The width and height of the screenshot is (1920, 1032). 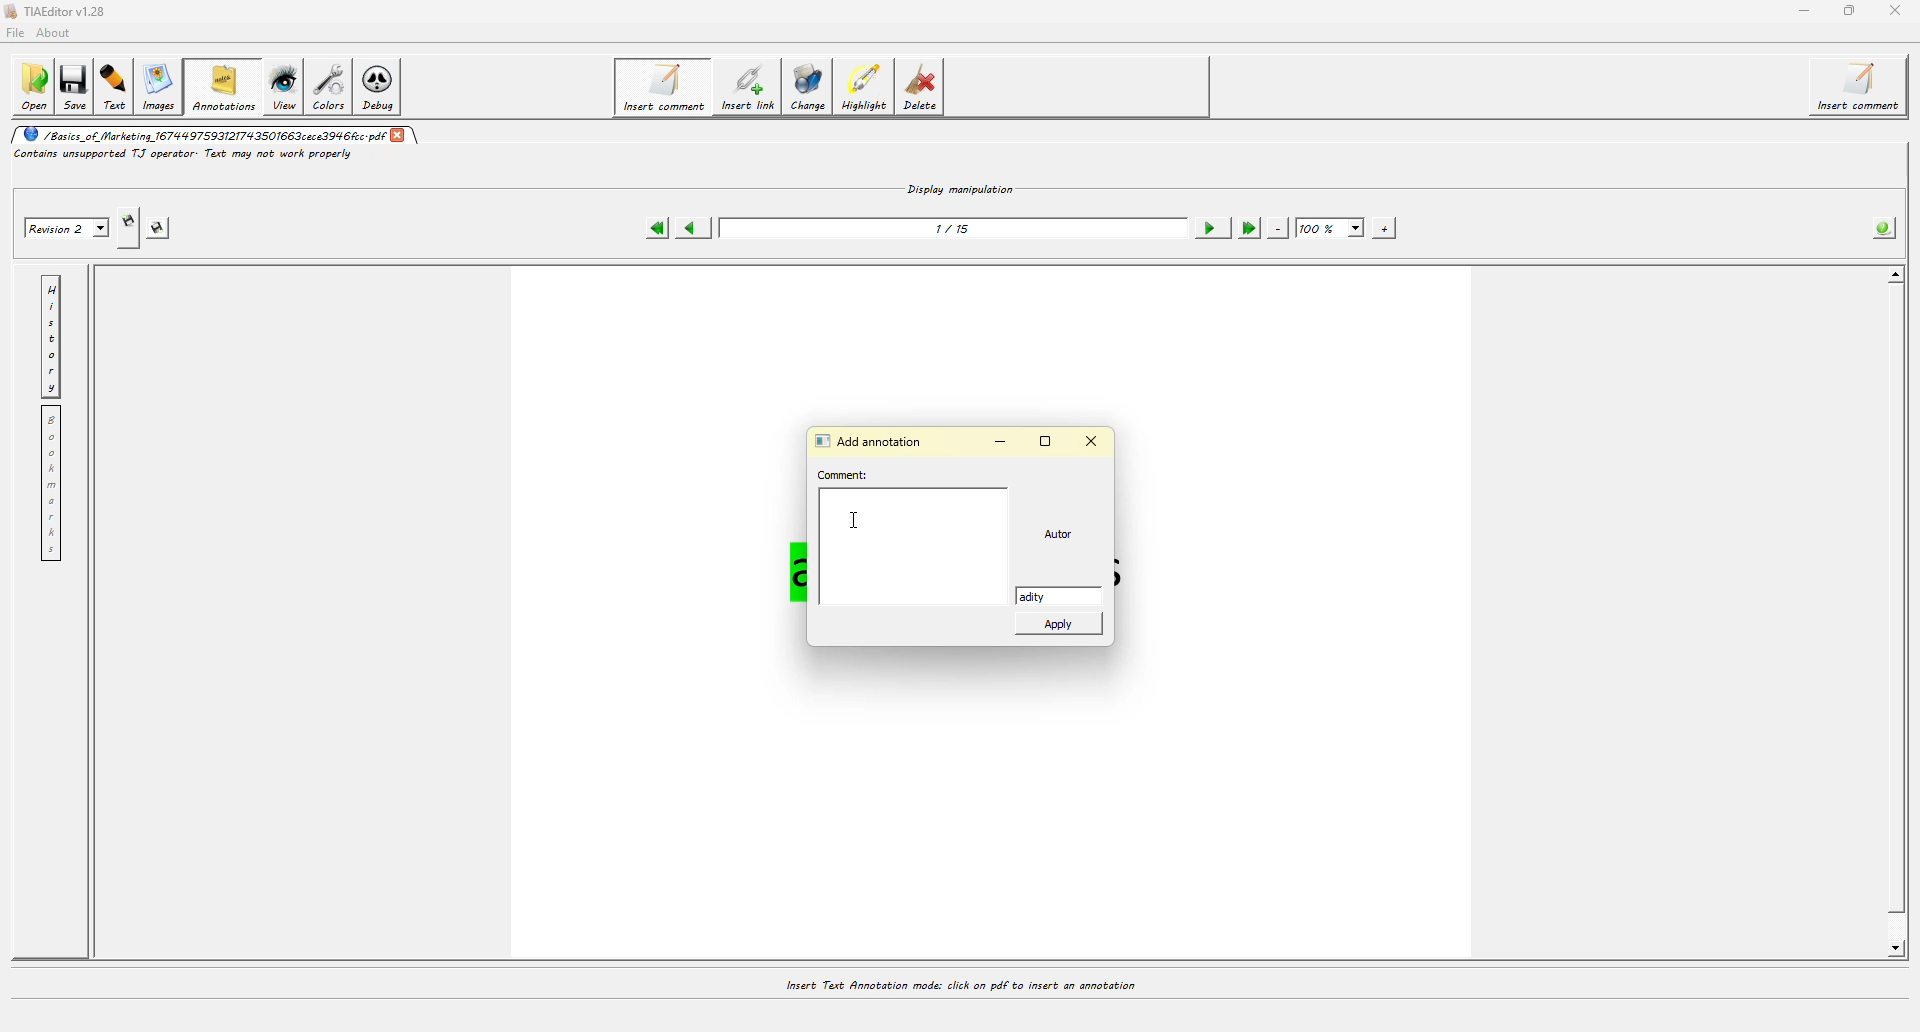 I want to click on text, so click(x=118, y=86).